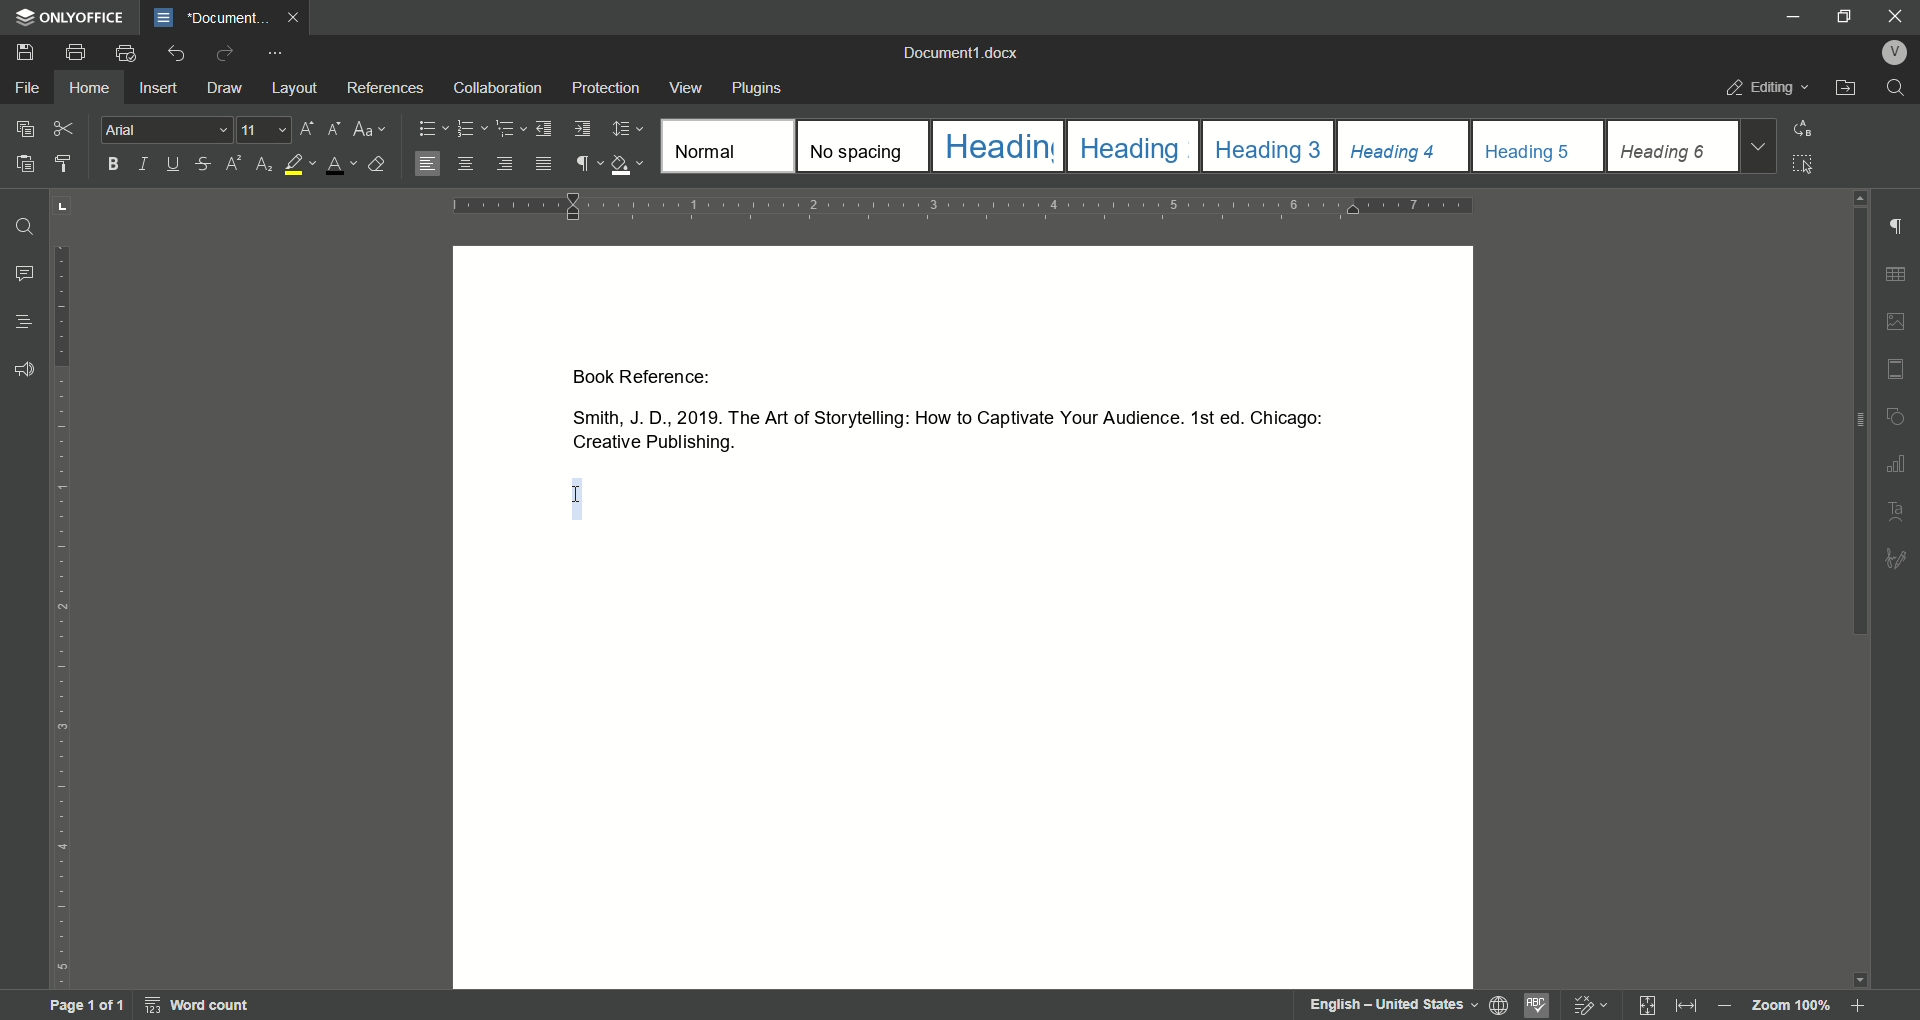  I want to click on table, so click(1897, 273).